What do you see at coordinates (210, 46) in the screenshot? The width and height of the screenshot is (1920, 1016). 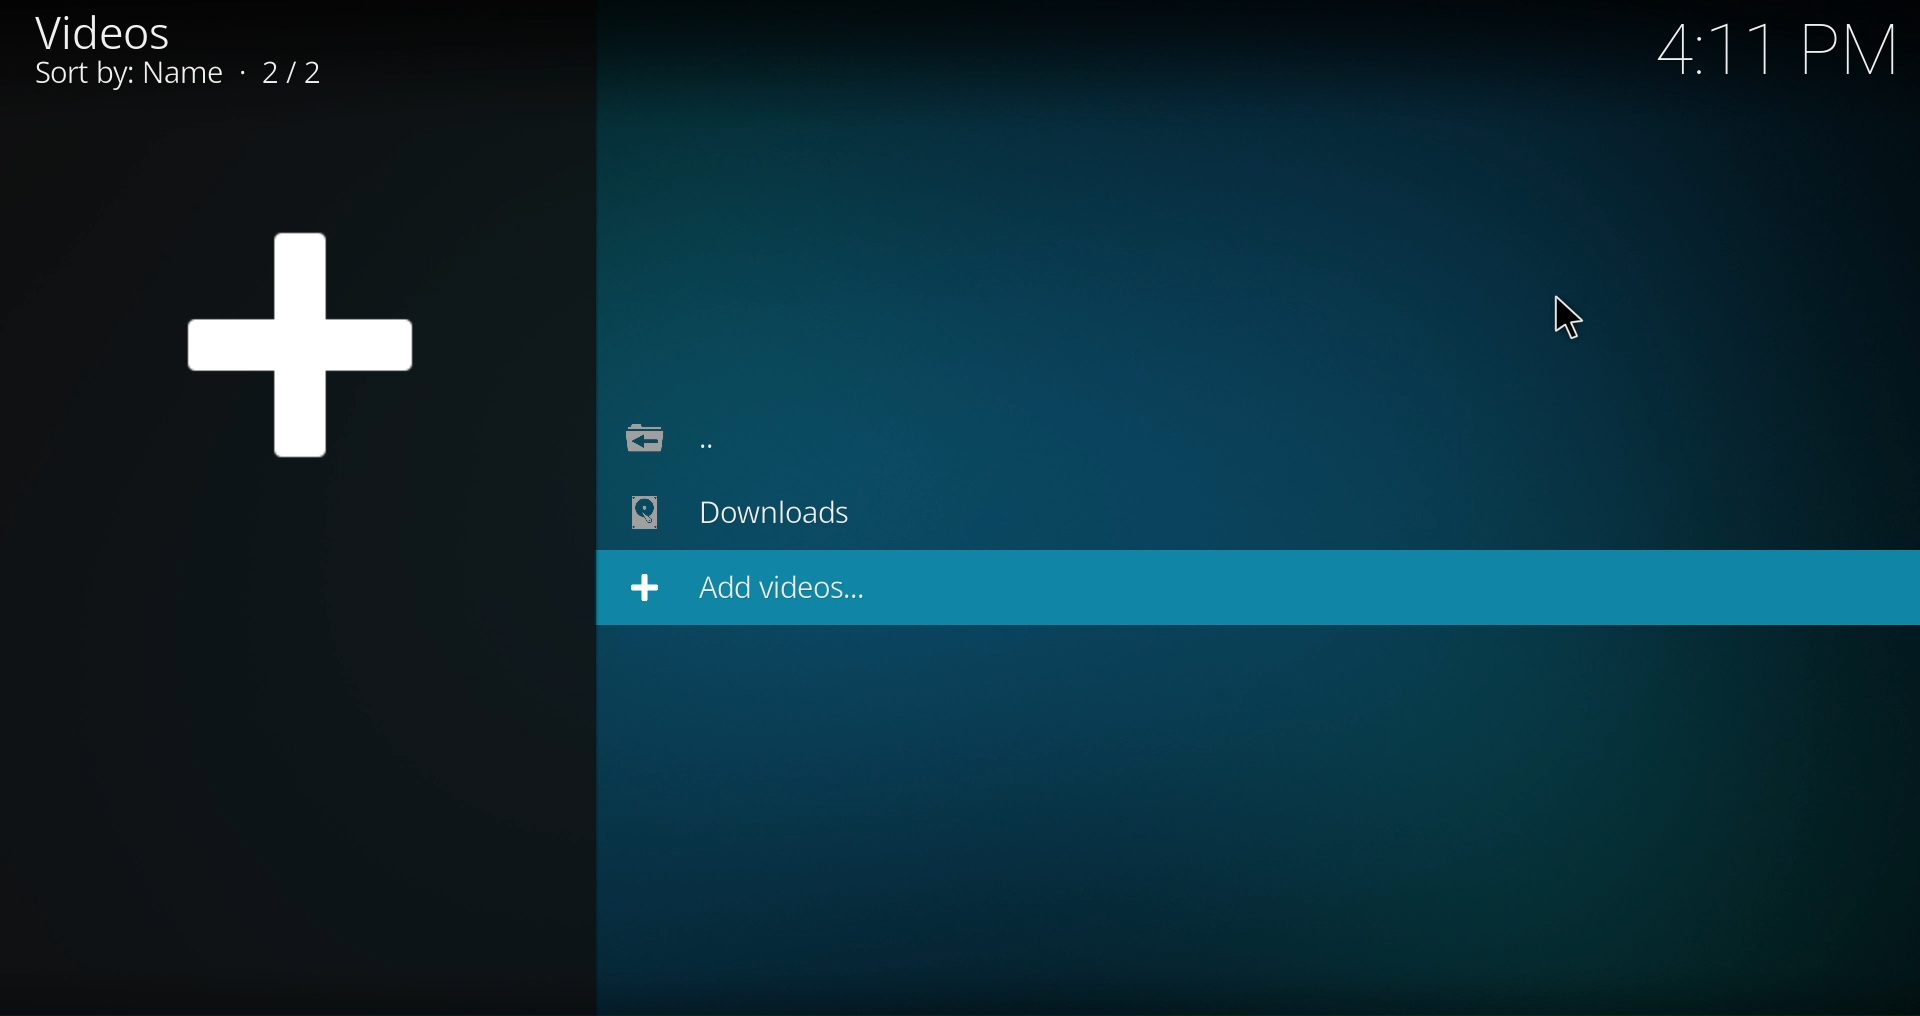 I see `Videos, Sort by: Name • 2/2` at bounding box center [210, 46].